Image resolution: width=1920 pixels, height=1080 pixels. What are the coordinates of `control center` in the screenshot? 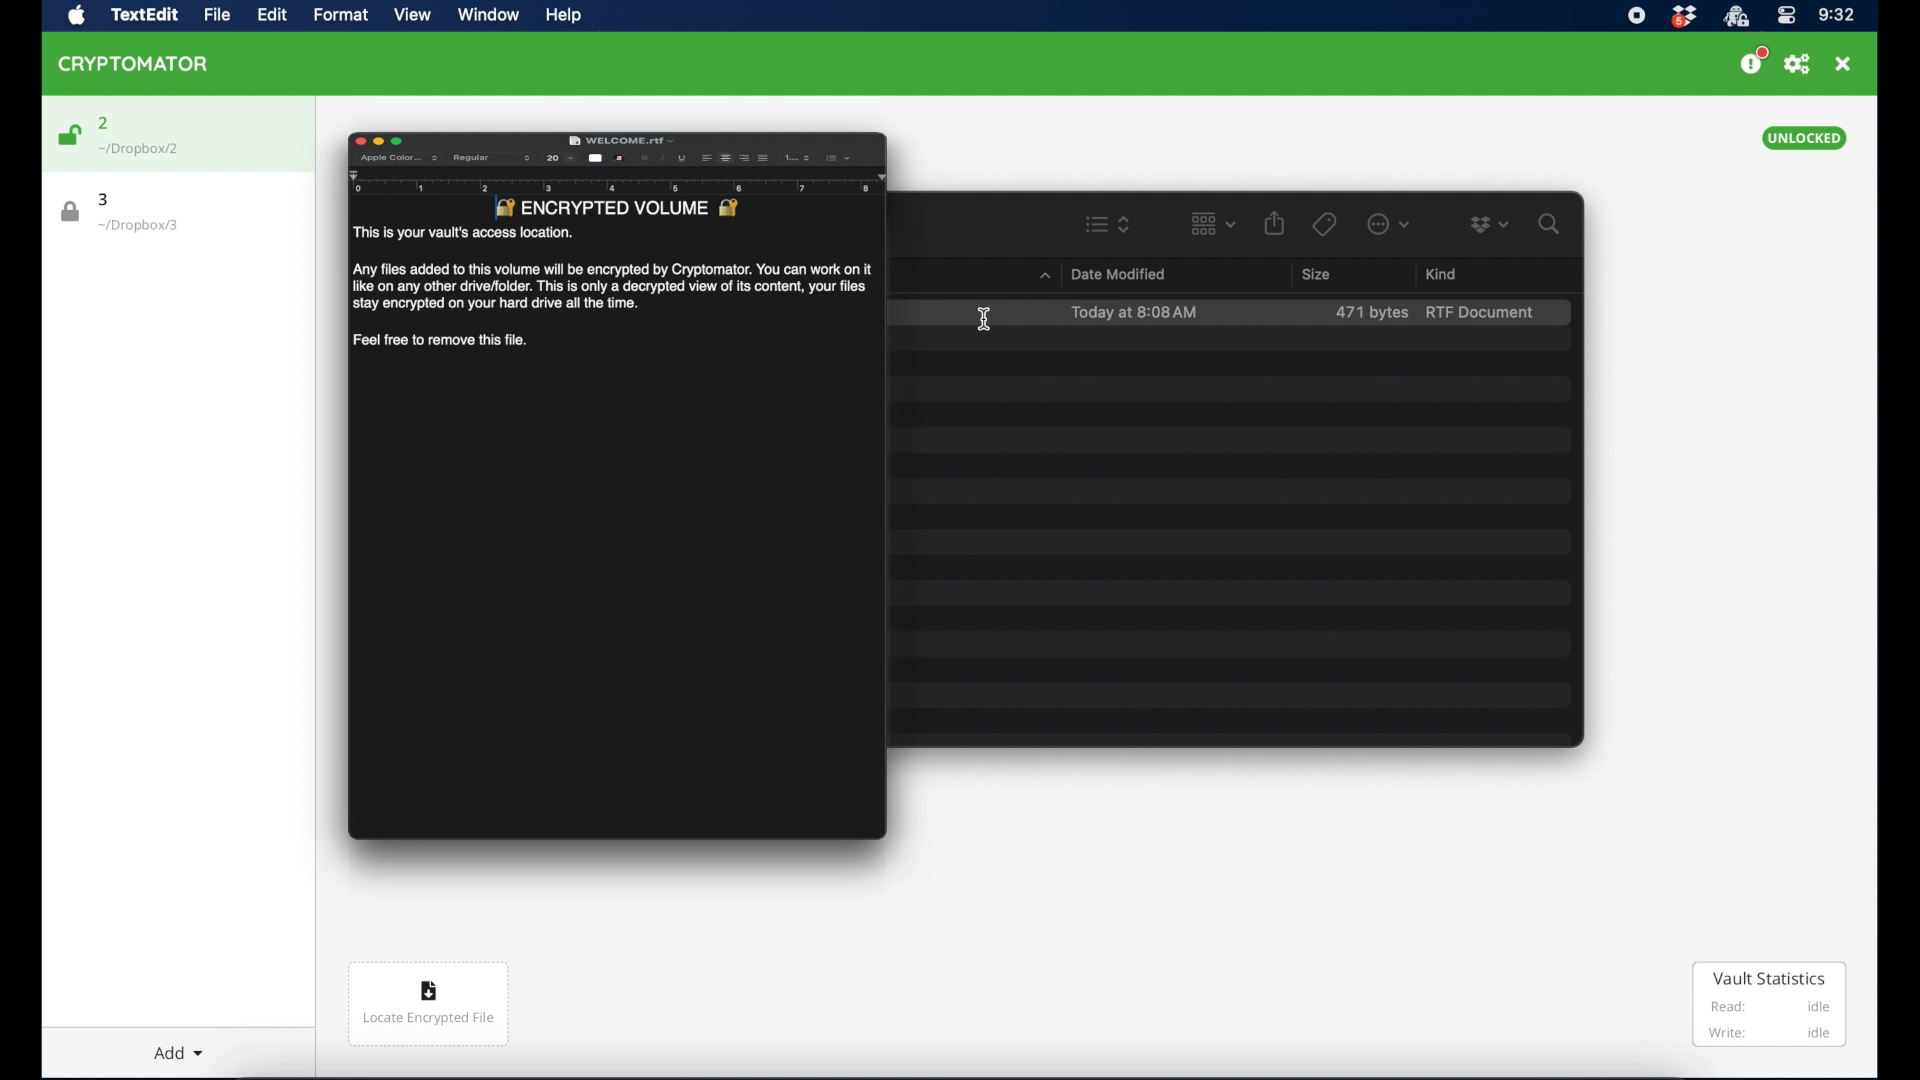 It's located at (1787, 16).